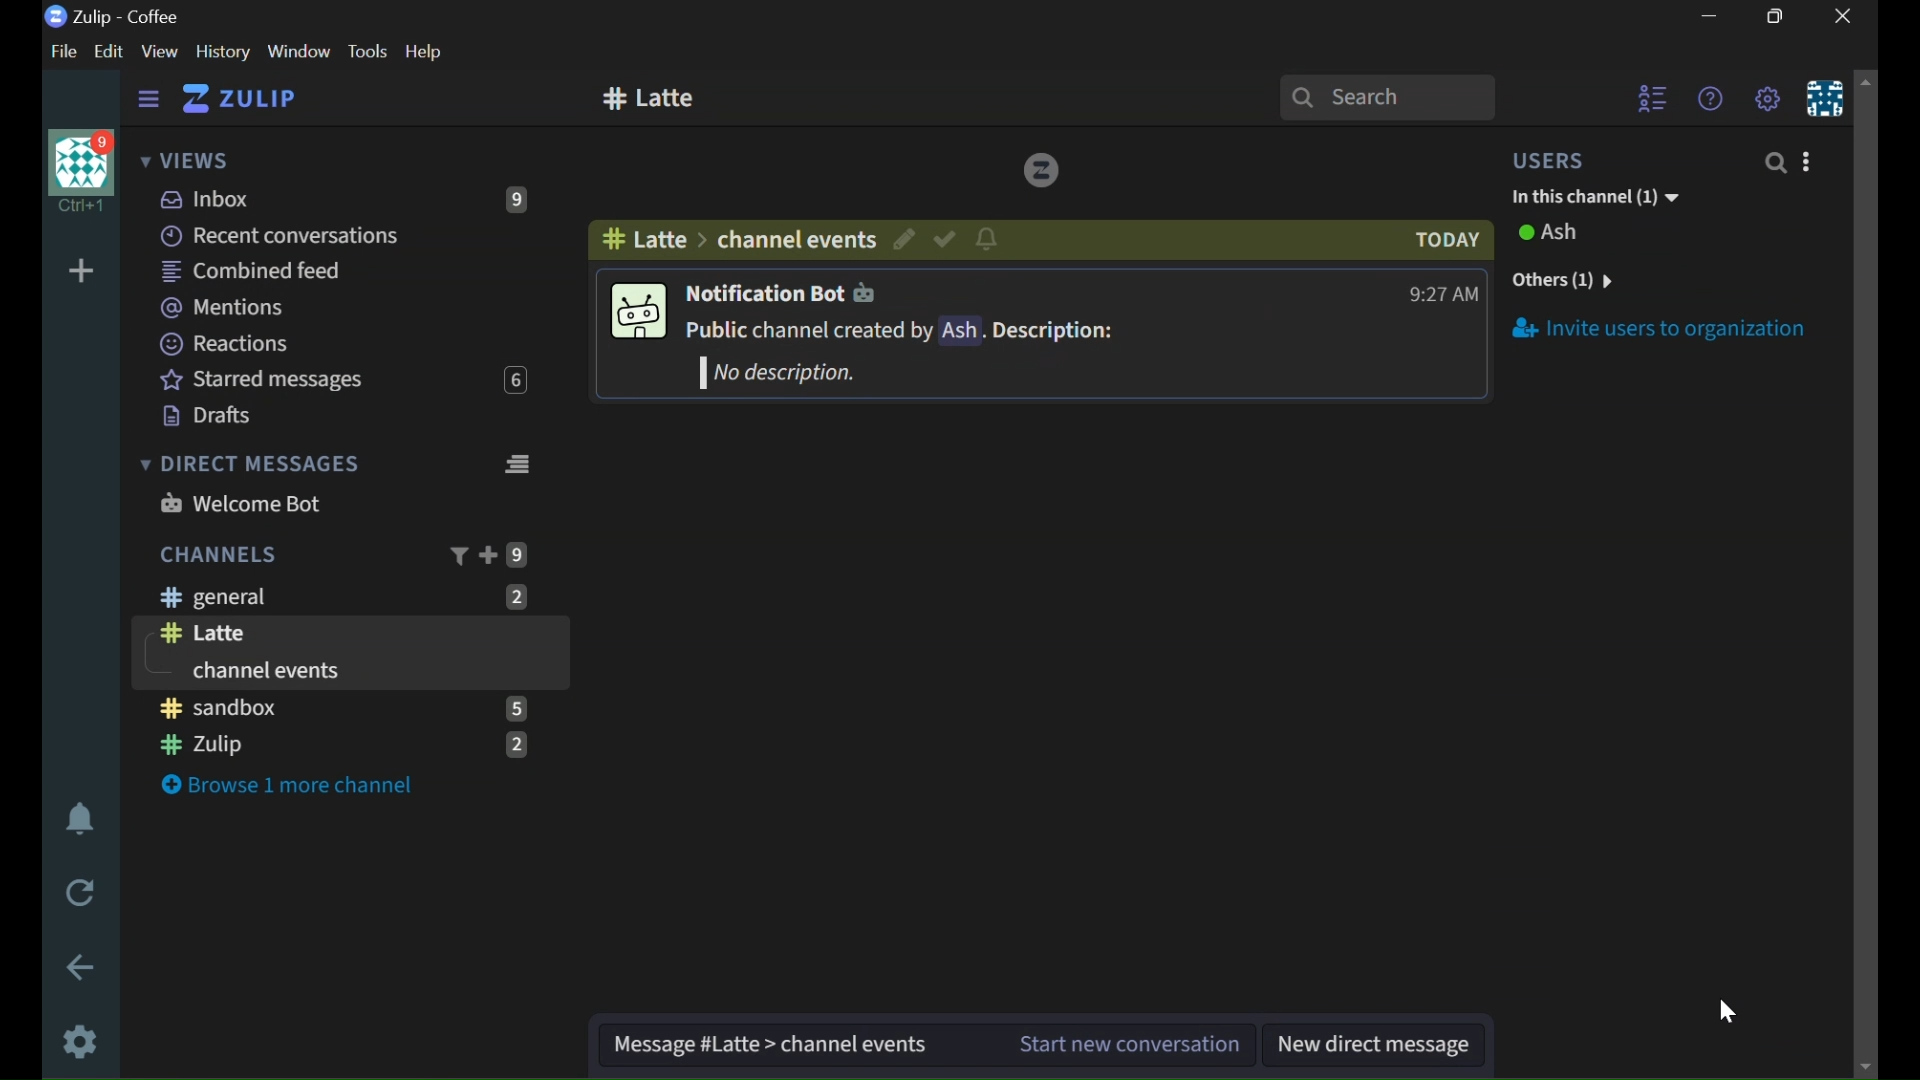 Image resolution: width=1920 pixels, height=1080 pixels. I want to click on Ash, so click(1558, 237).